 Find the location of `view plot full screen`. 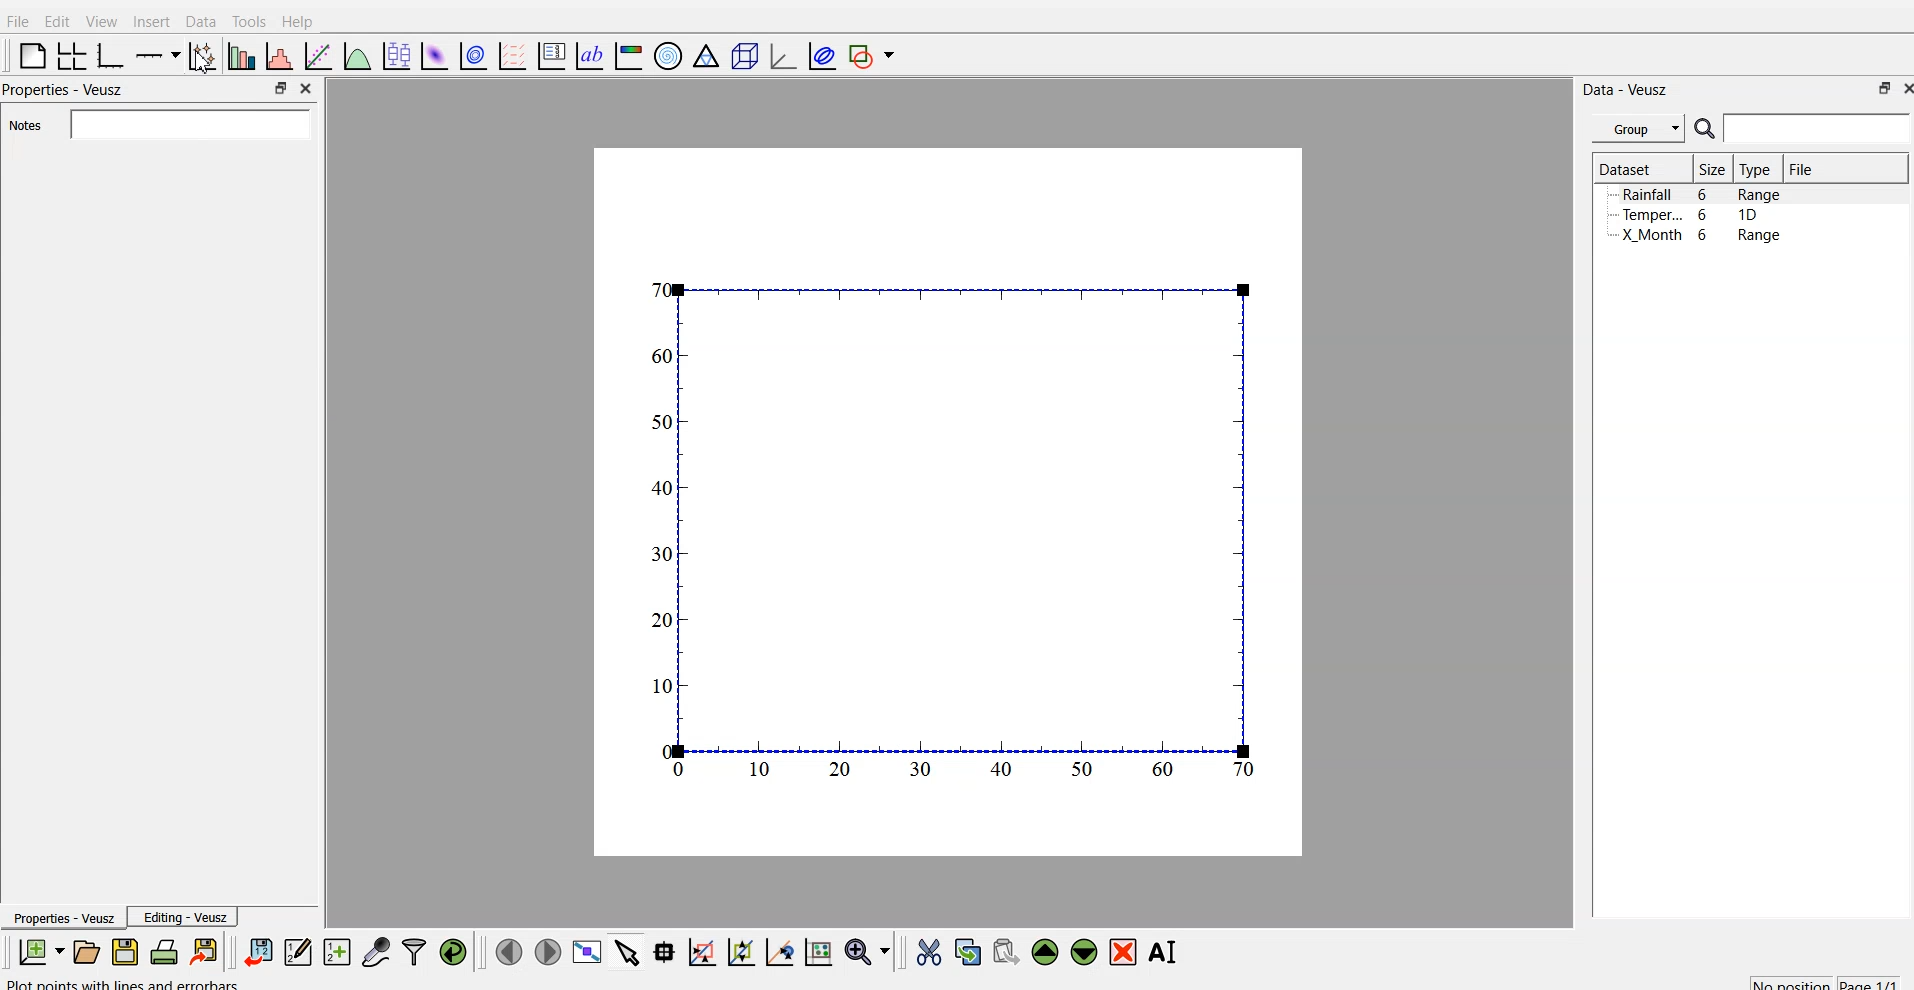

view plot full screen is located at coordinates (587, 952).